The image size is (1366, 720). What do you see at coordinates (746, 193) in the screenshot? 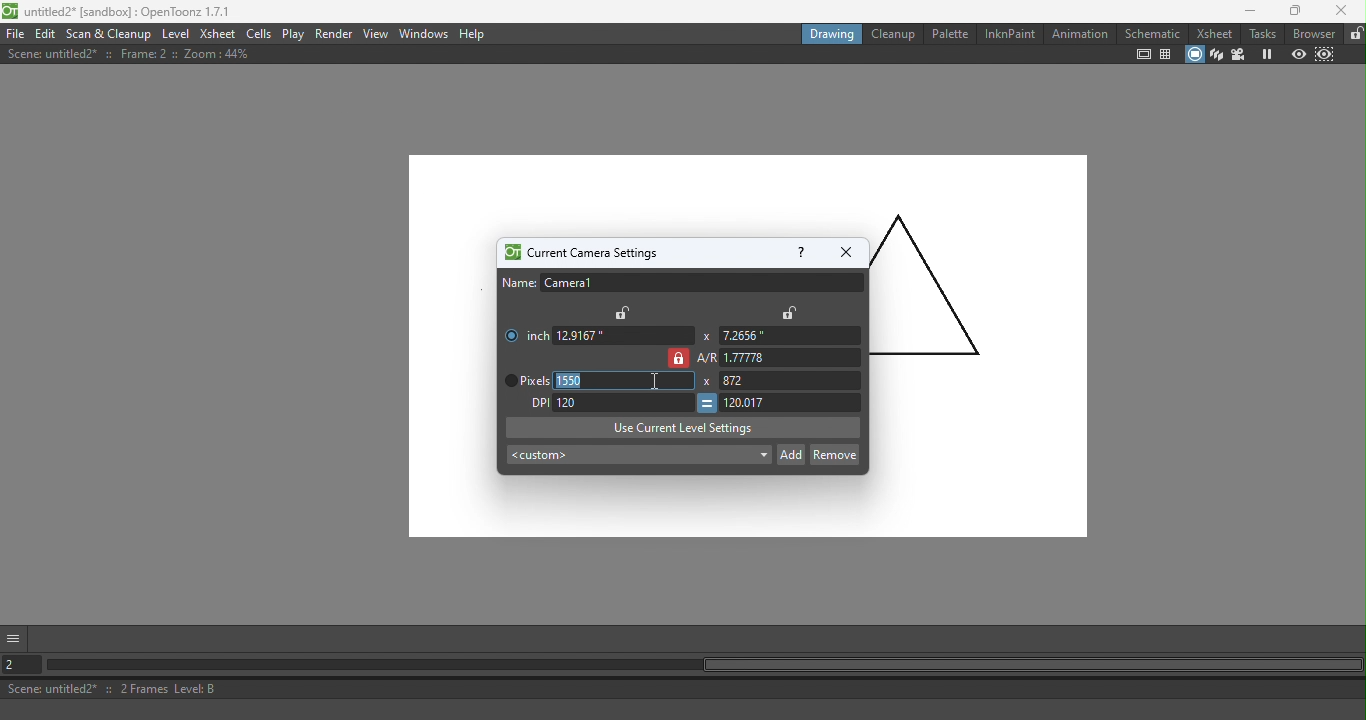
I see `canvas` at bounding box center [746, 193].